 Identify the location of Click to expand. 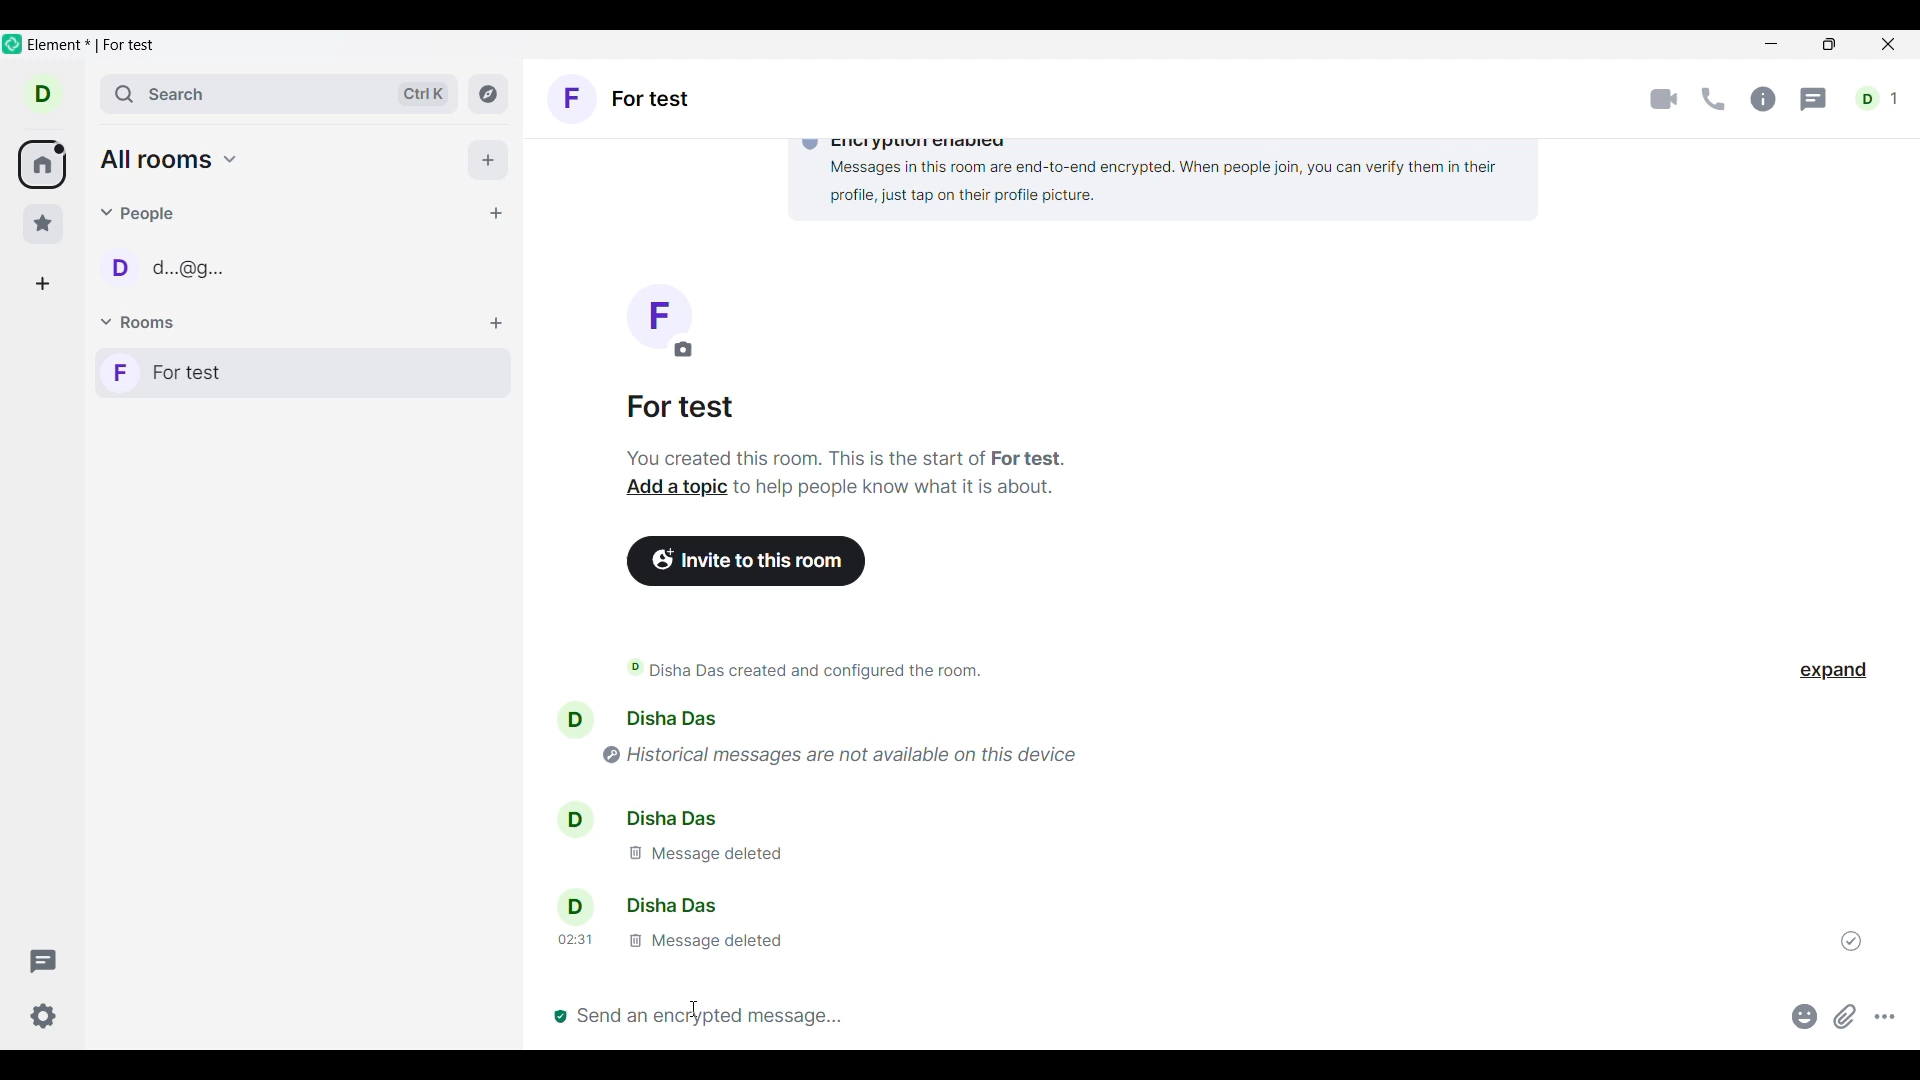
(1833, 671).